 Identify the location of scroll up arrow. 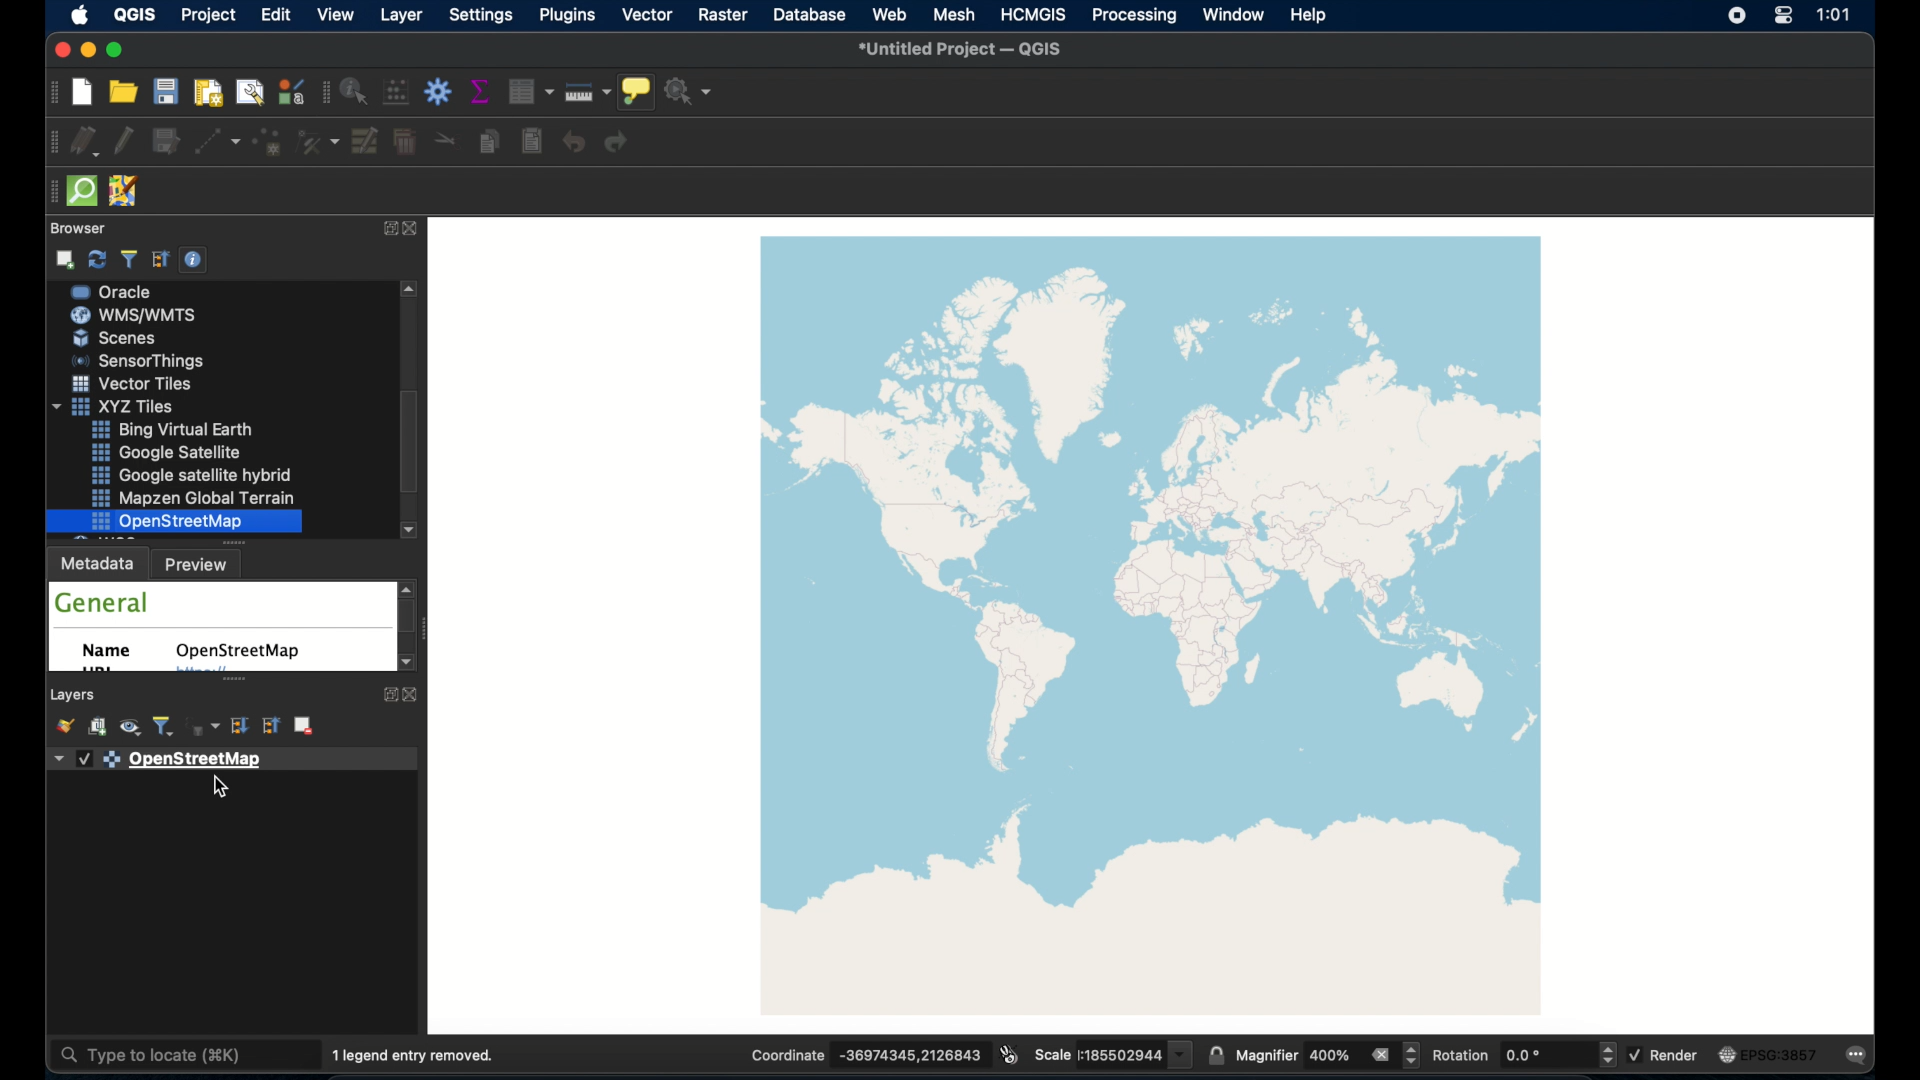
(410, 290).